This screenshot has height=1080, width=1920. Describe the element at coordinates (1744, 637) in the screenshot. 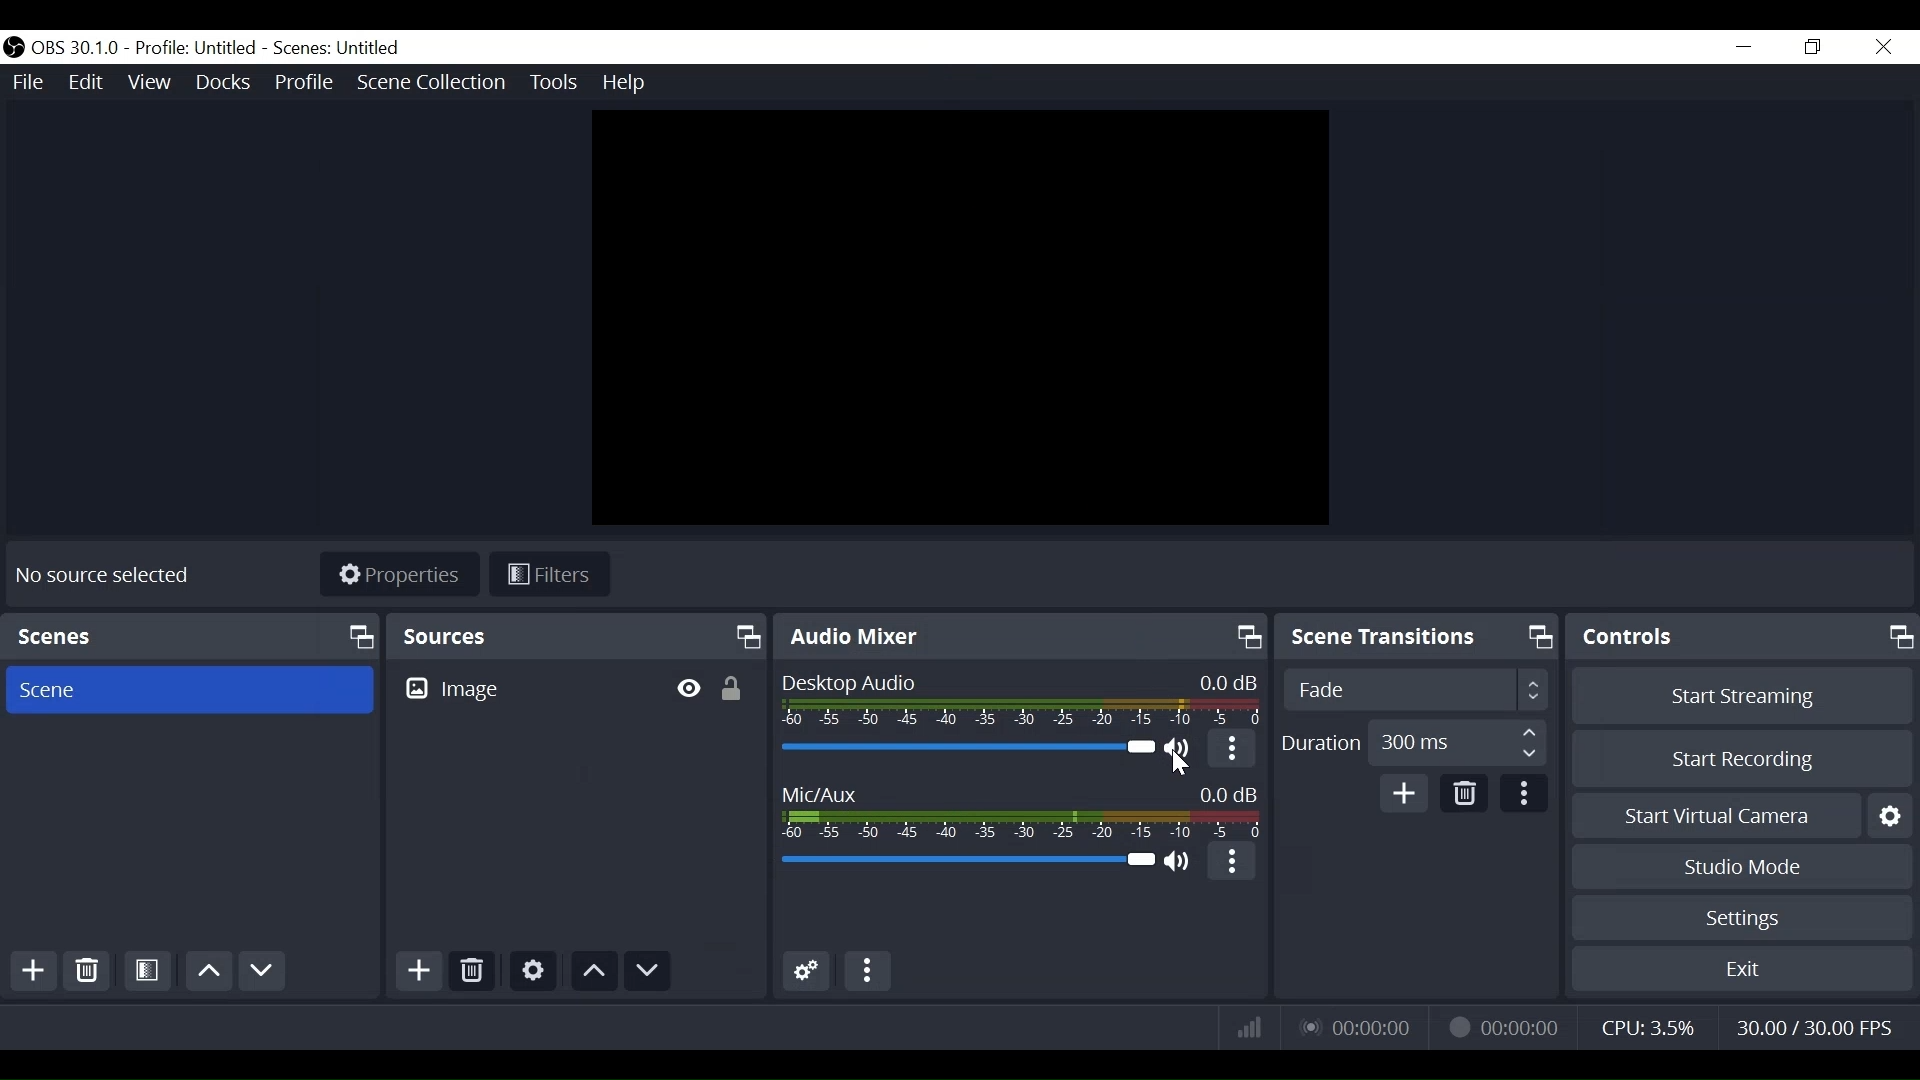

I see `Controls Panel` at that location.